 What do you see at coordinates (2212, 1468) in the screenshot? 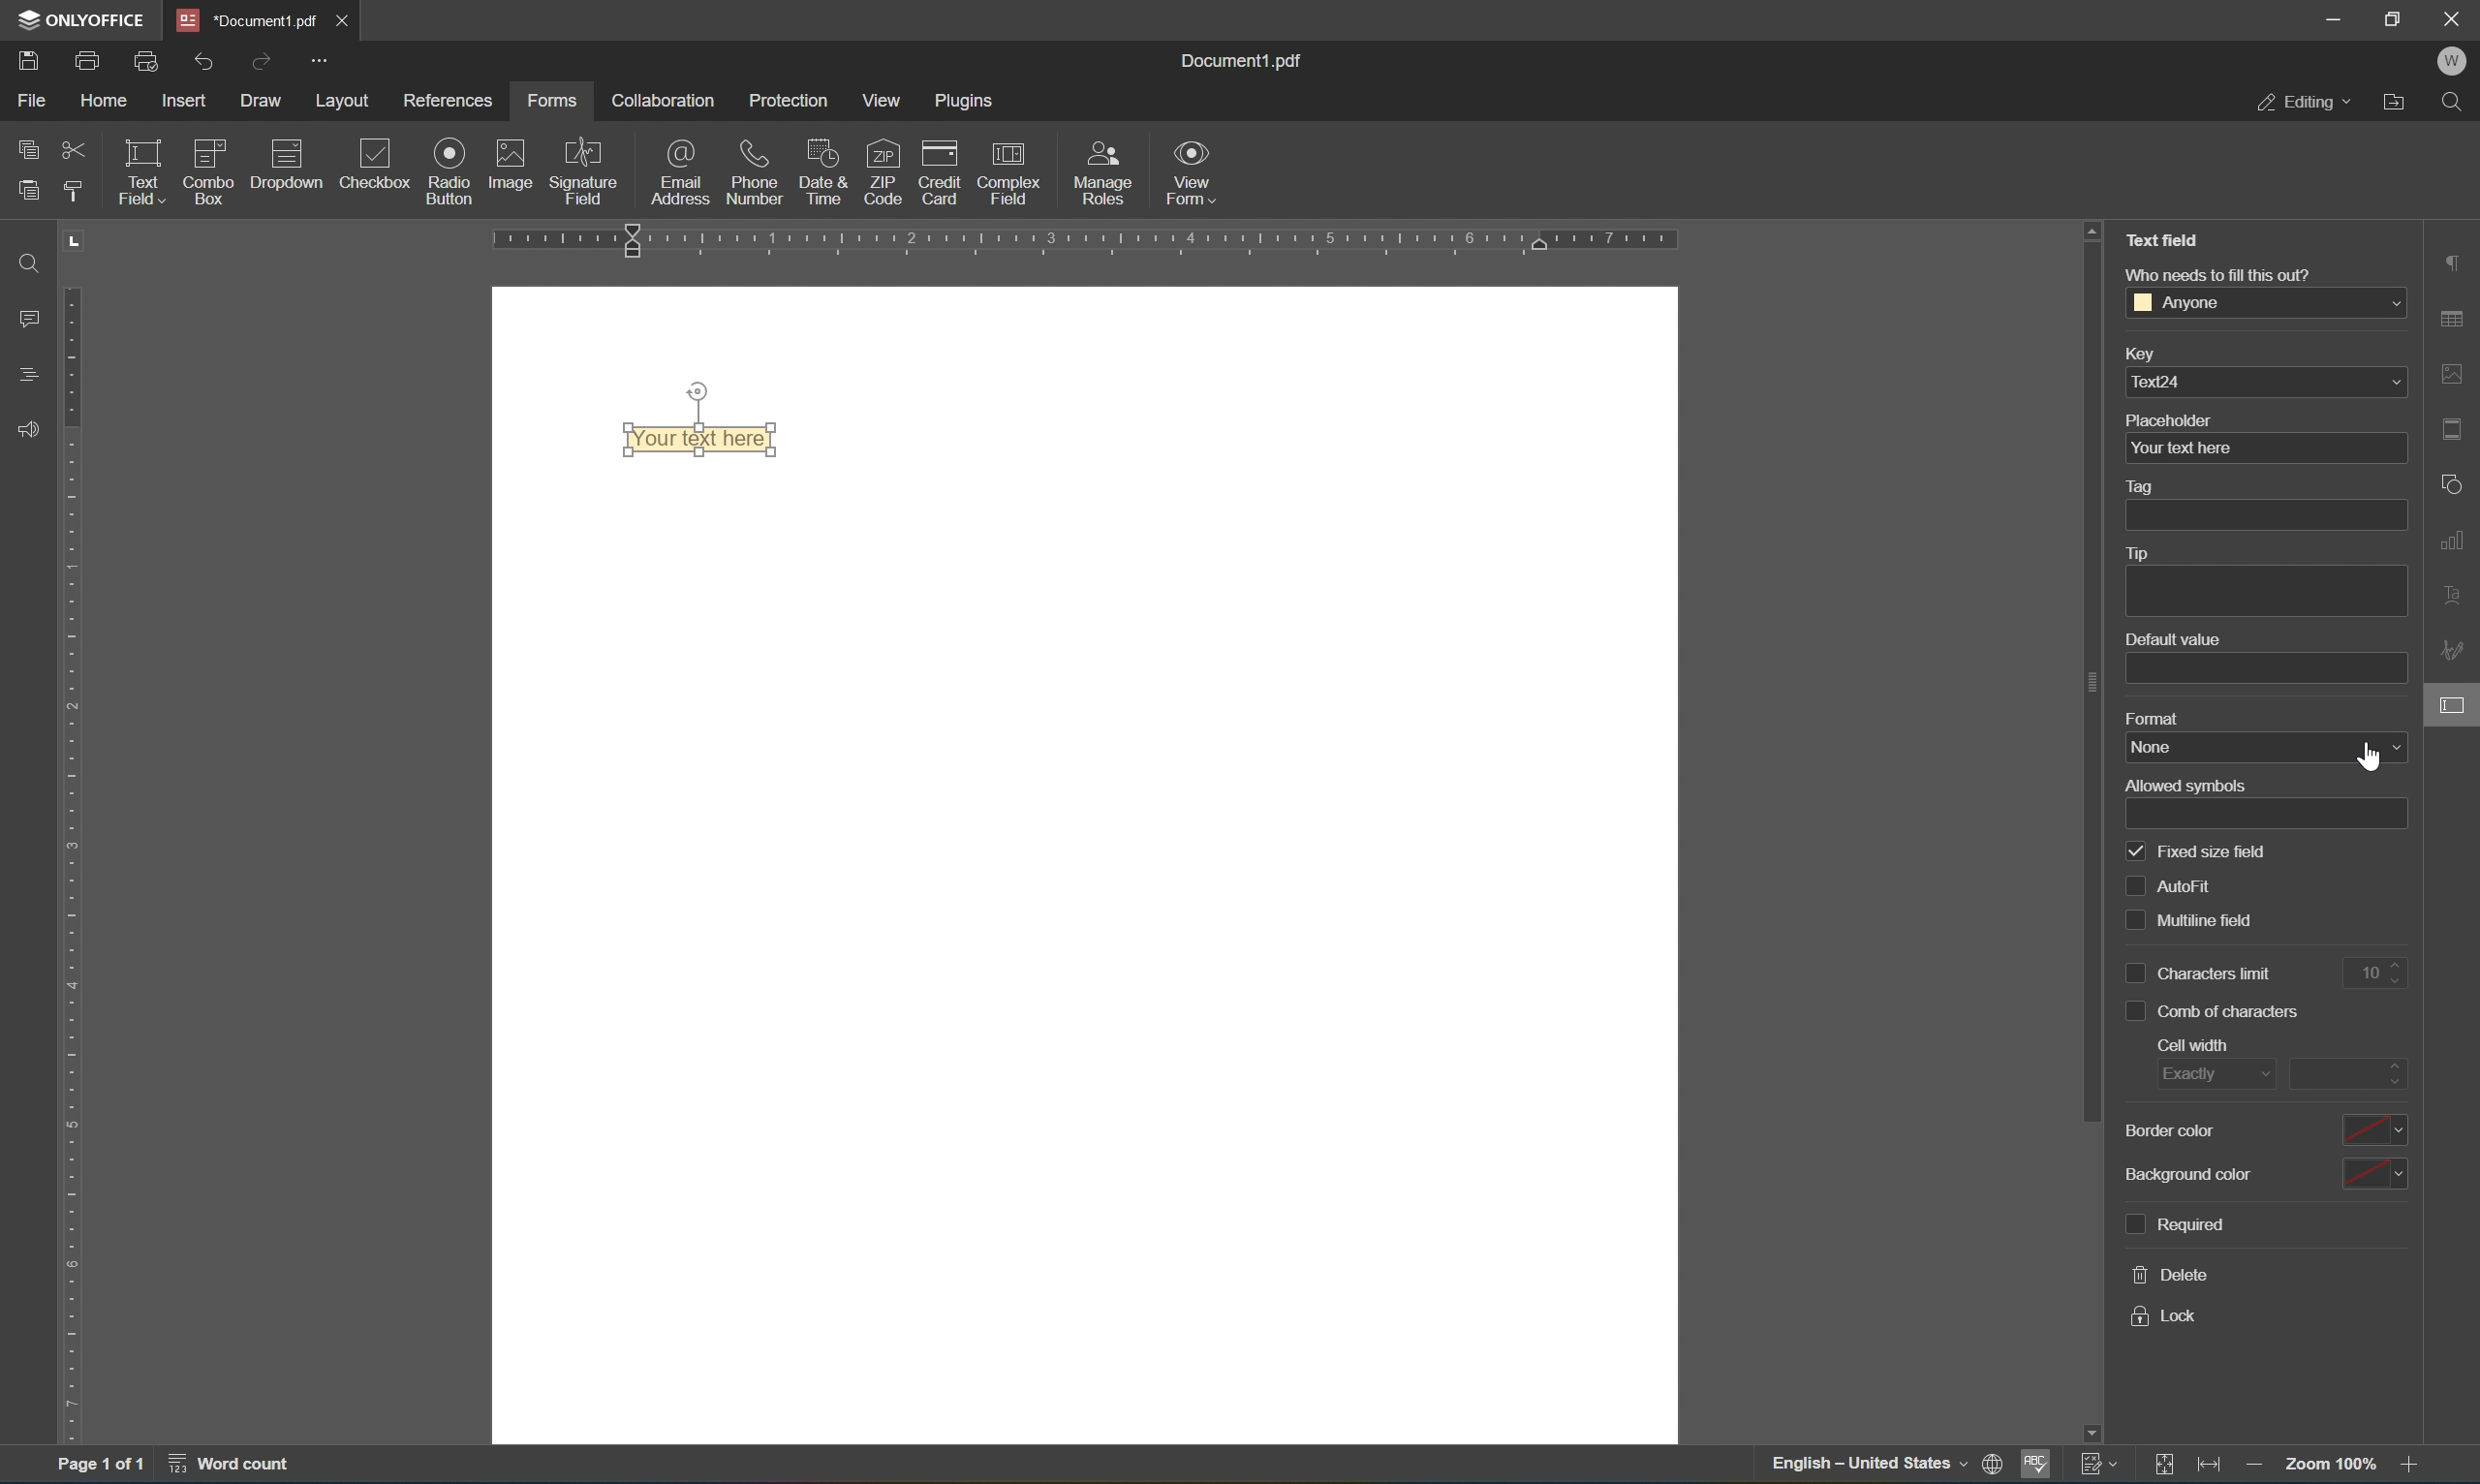
I see `fit to width` at bounding box center [2212, 1468].